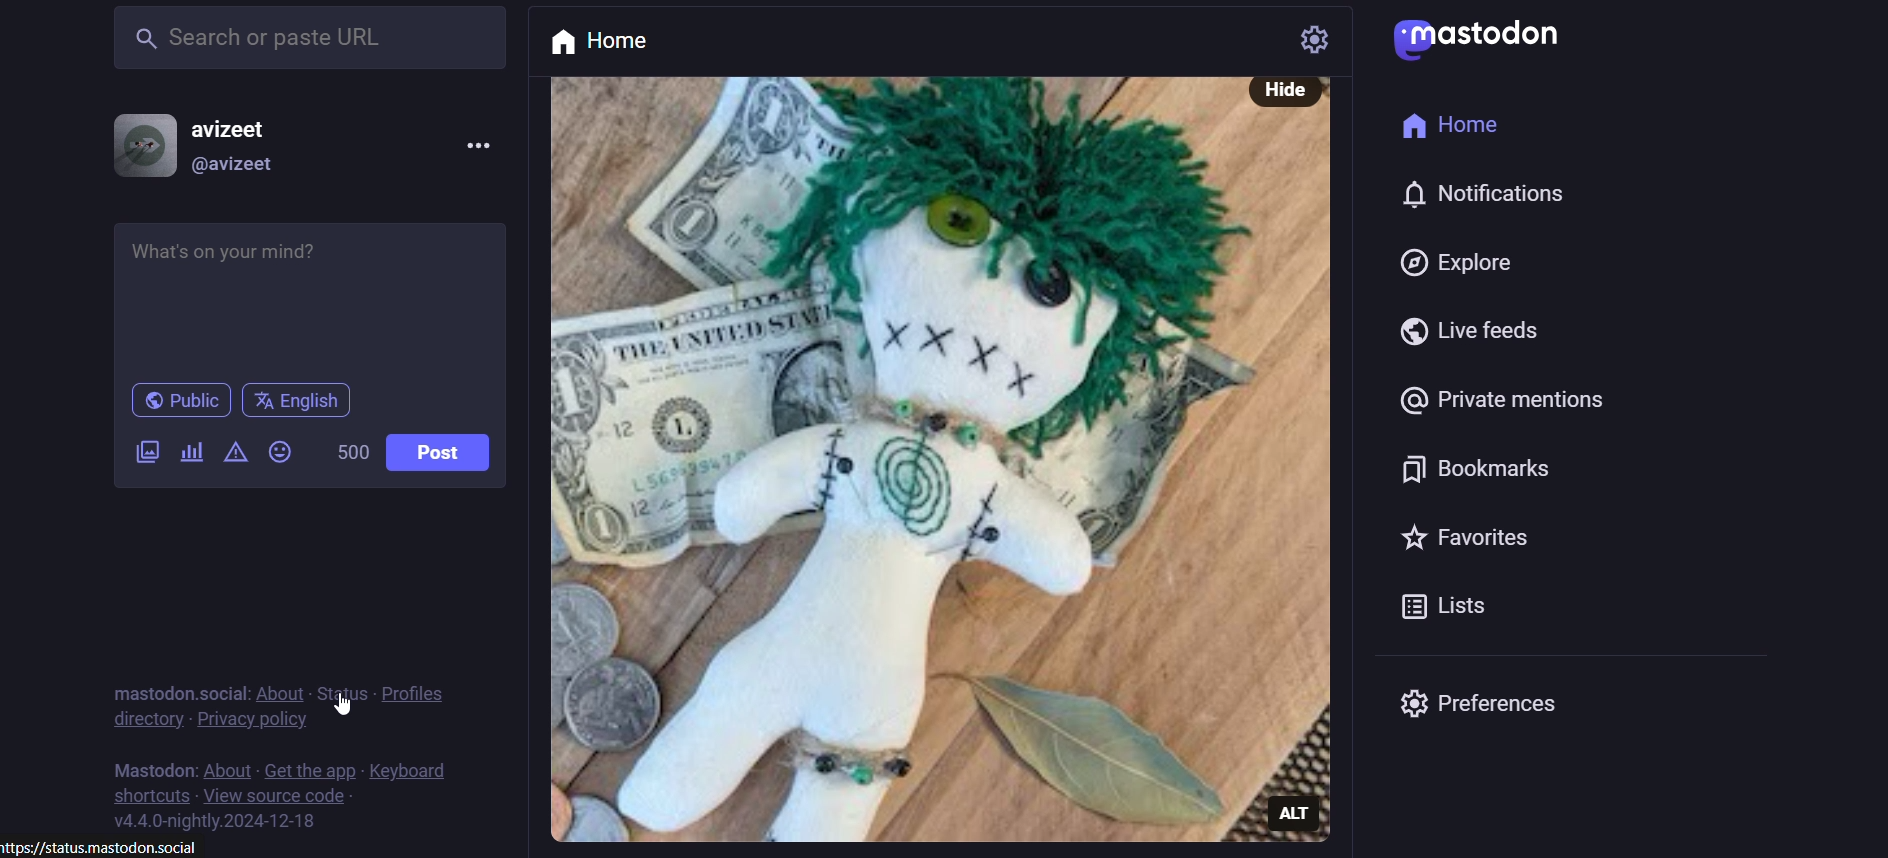 The image size is (1888, 858). What do you see at coordinates (1458, 264) in the screenshot?
I see `explore` at bounding box center [1458, 264].